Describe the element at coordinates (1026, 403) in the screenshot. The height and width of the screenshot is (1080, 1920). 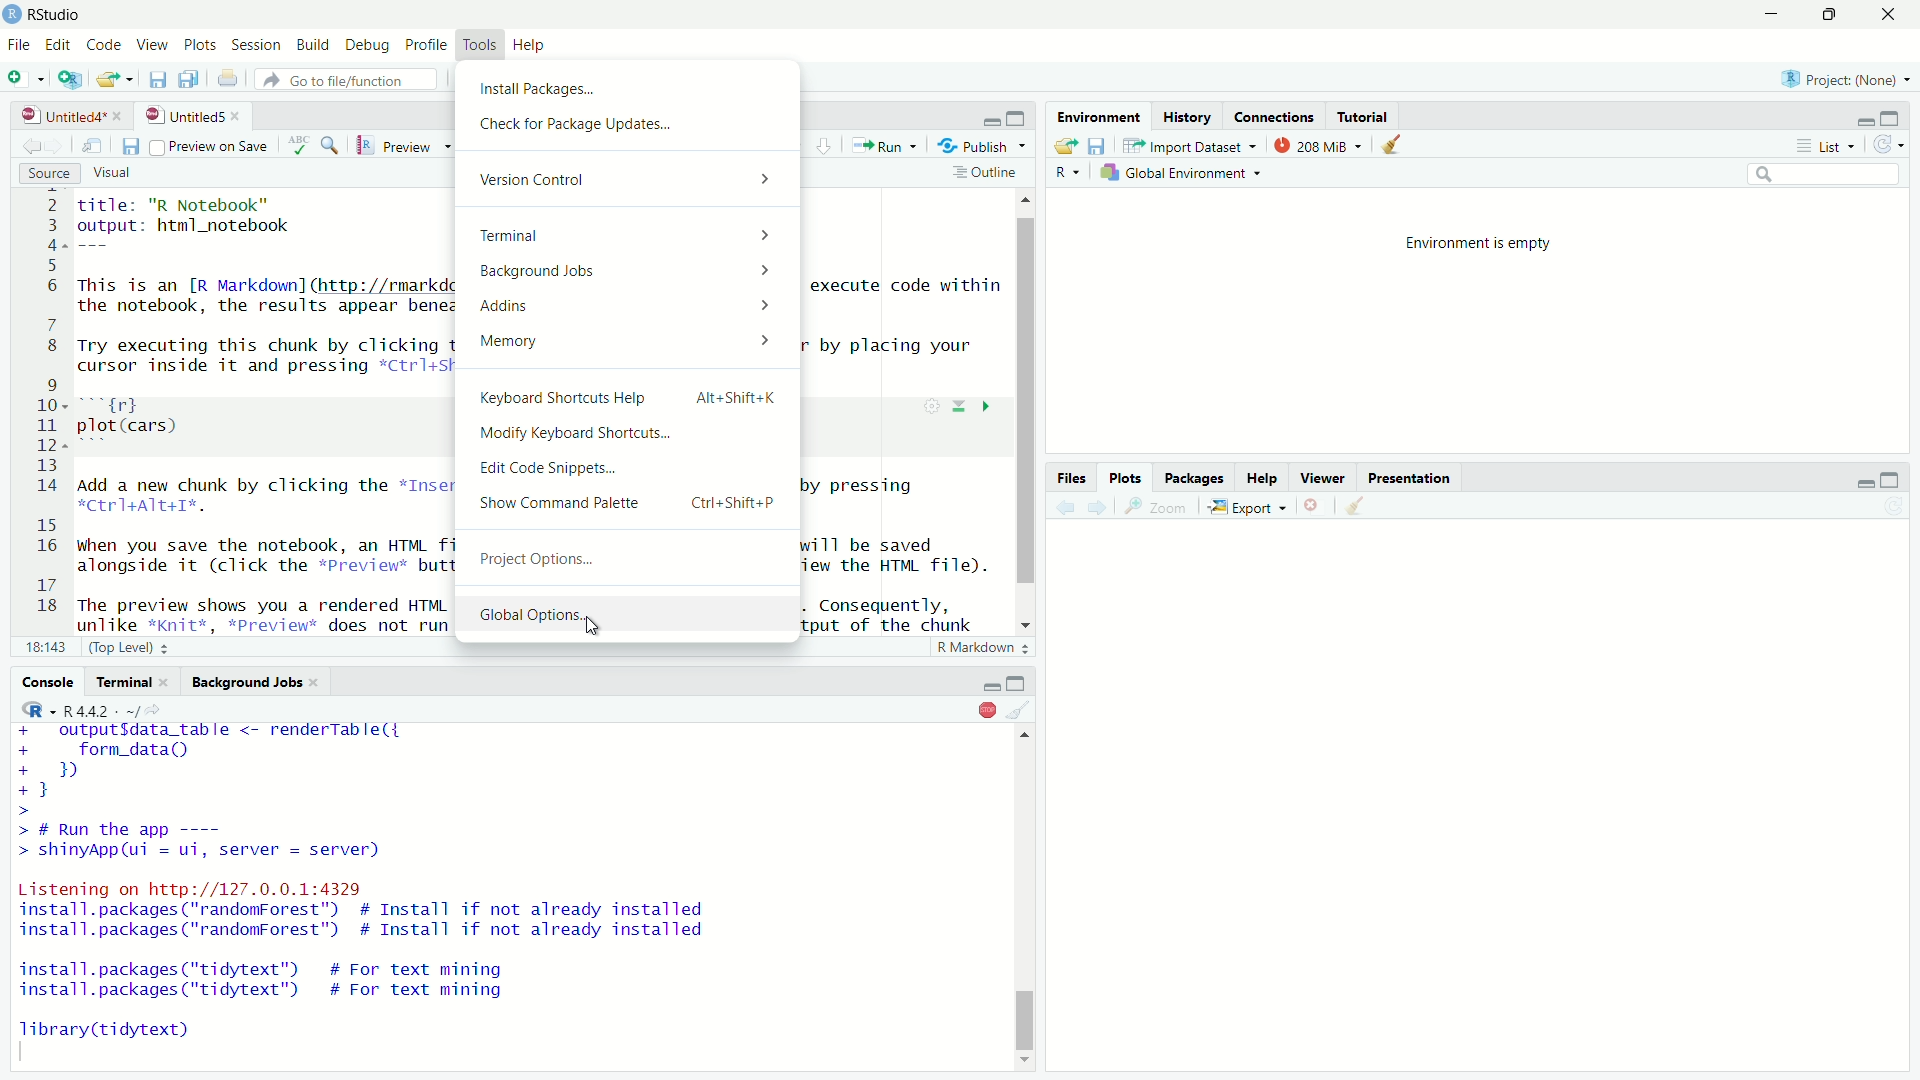
I see `vertical scrollbar` at that location.